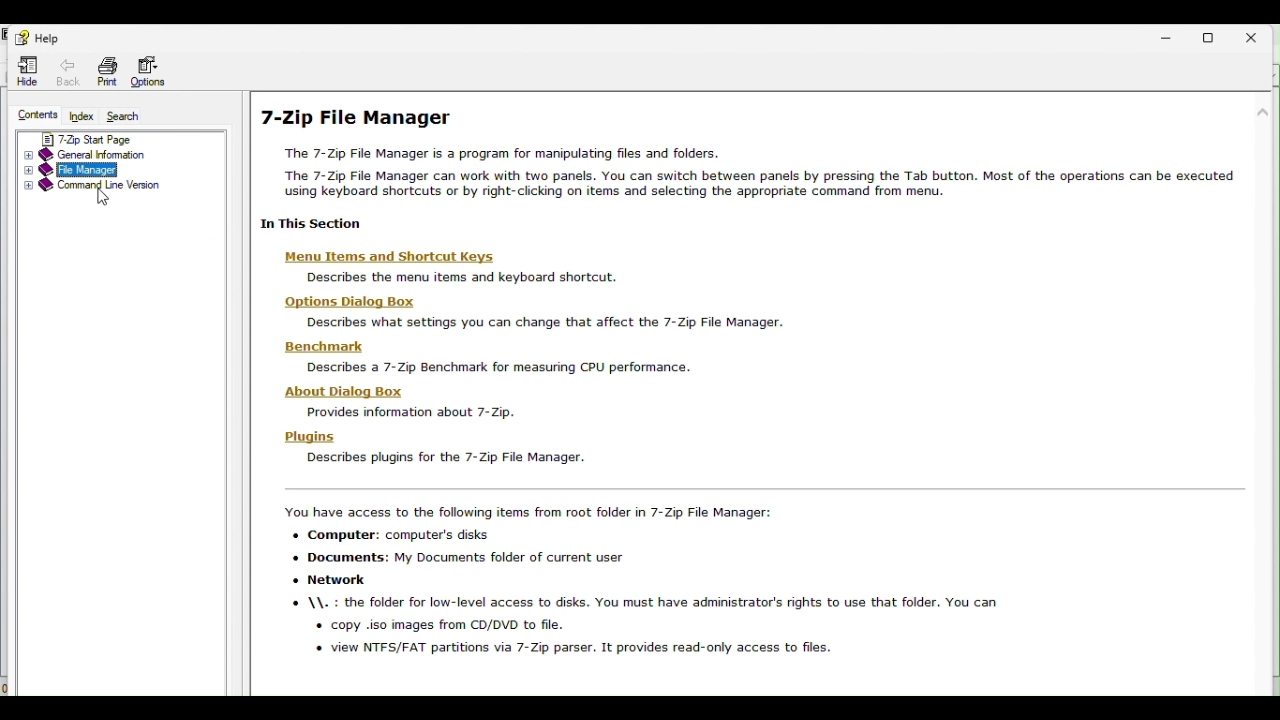  I want to click on help, so click(38, 38).